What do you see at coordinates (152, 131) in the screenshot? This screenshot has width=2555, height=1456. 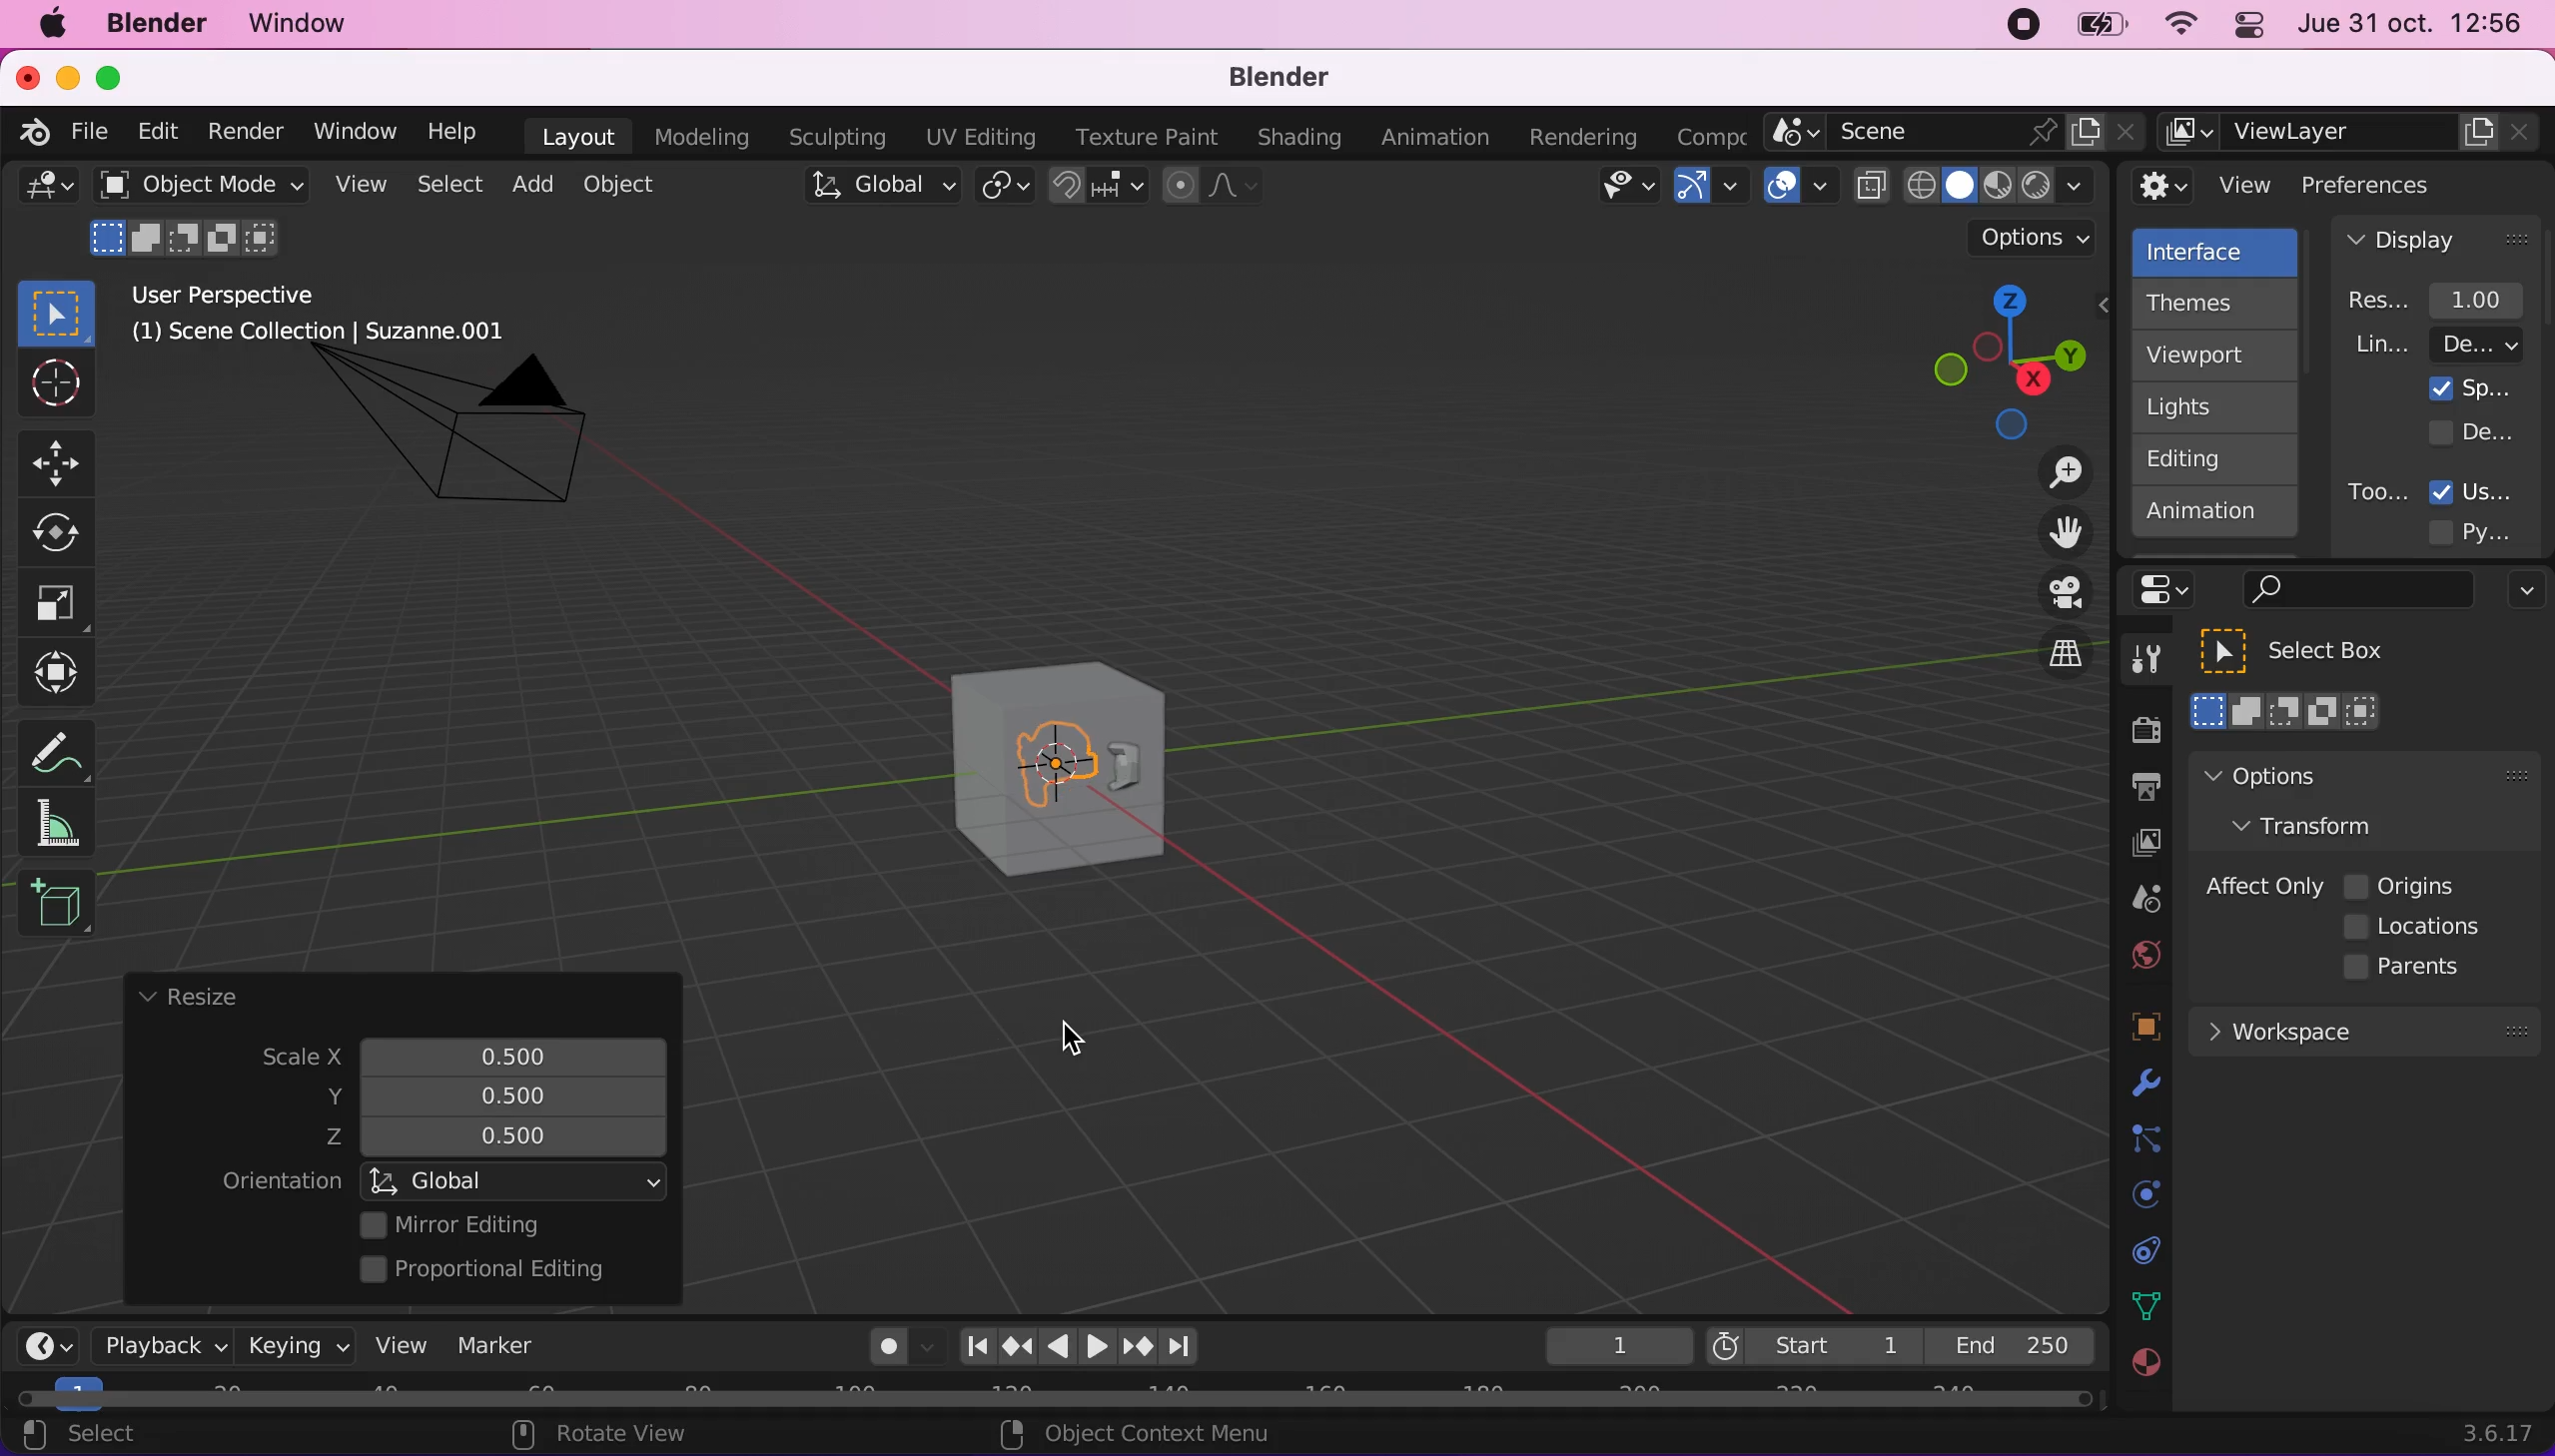 I see `edit` at bounding box center [152, 131].